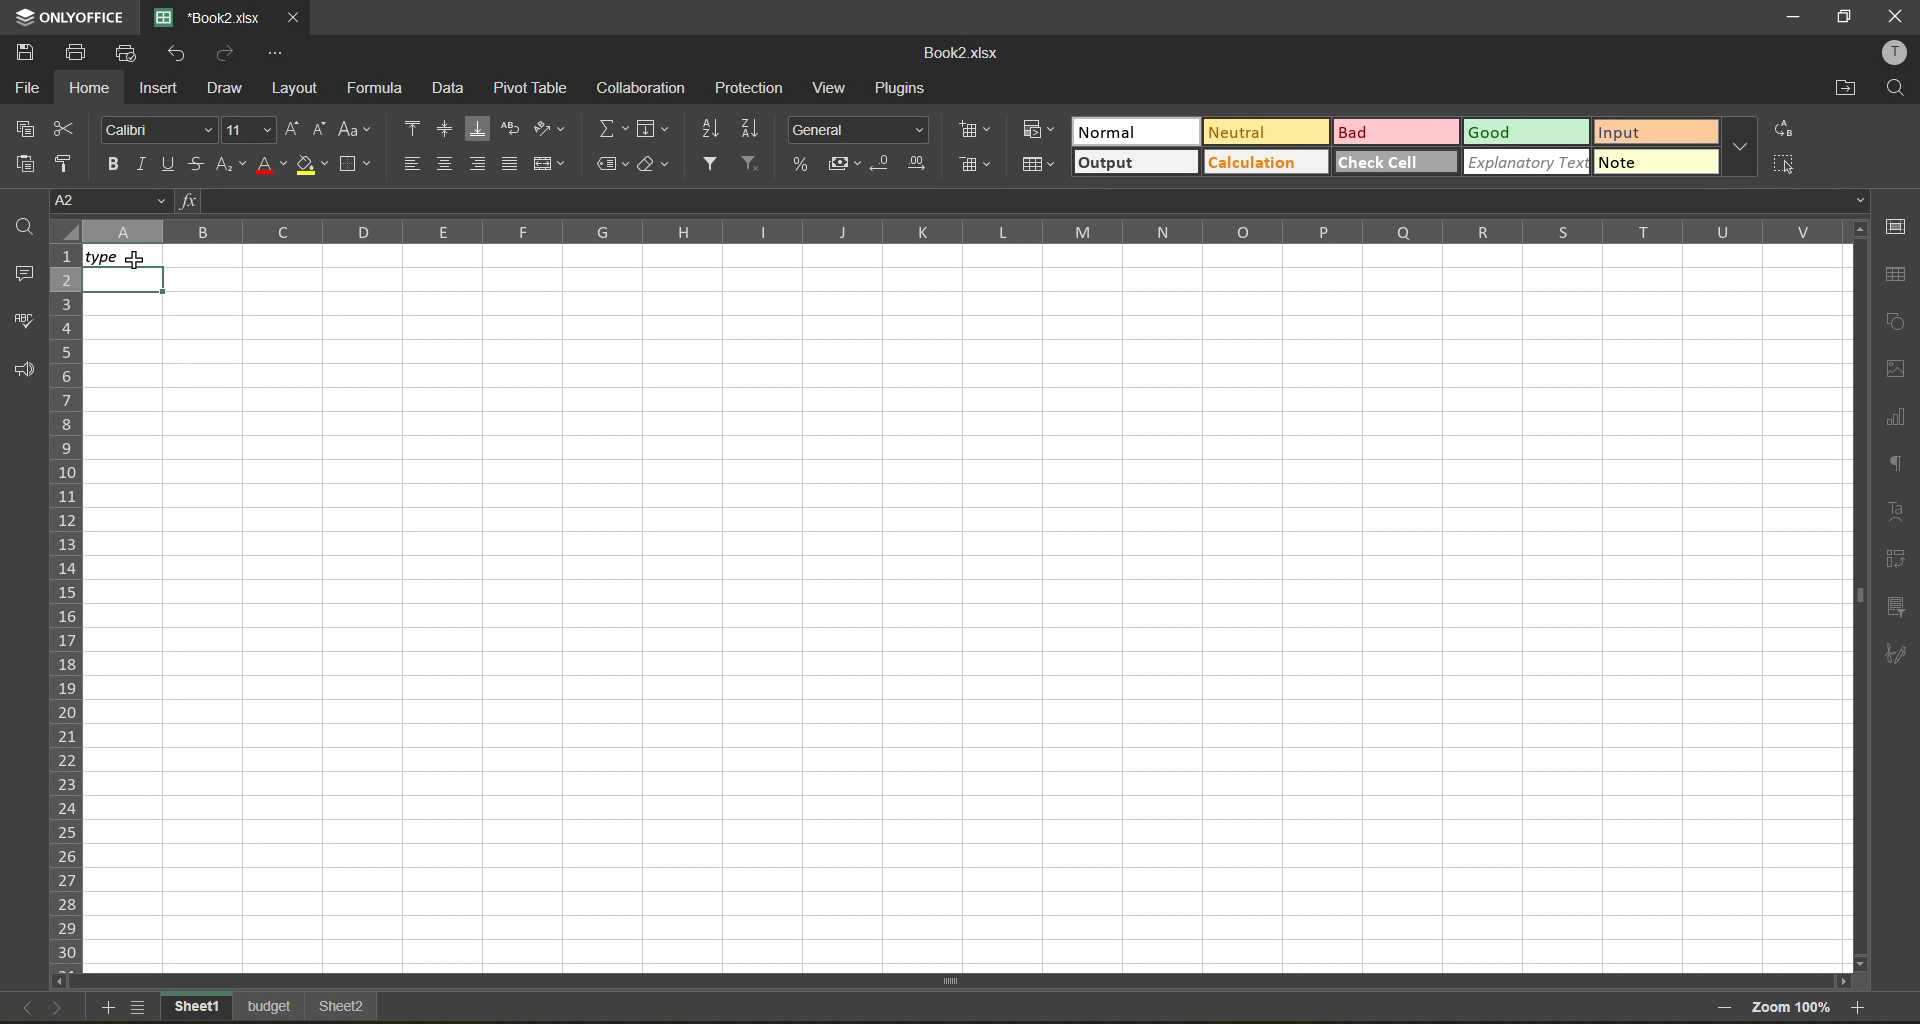 This screenshot has height=1024, width=1920. Describe the element at coordinates (1040, 166) in the screenshot. I see `format as table` at that location.